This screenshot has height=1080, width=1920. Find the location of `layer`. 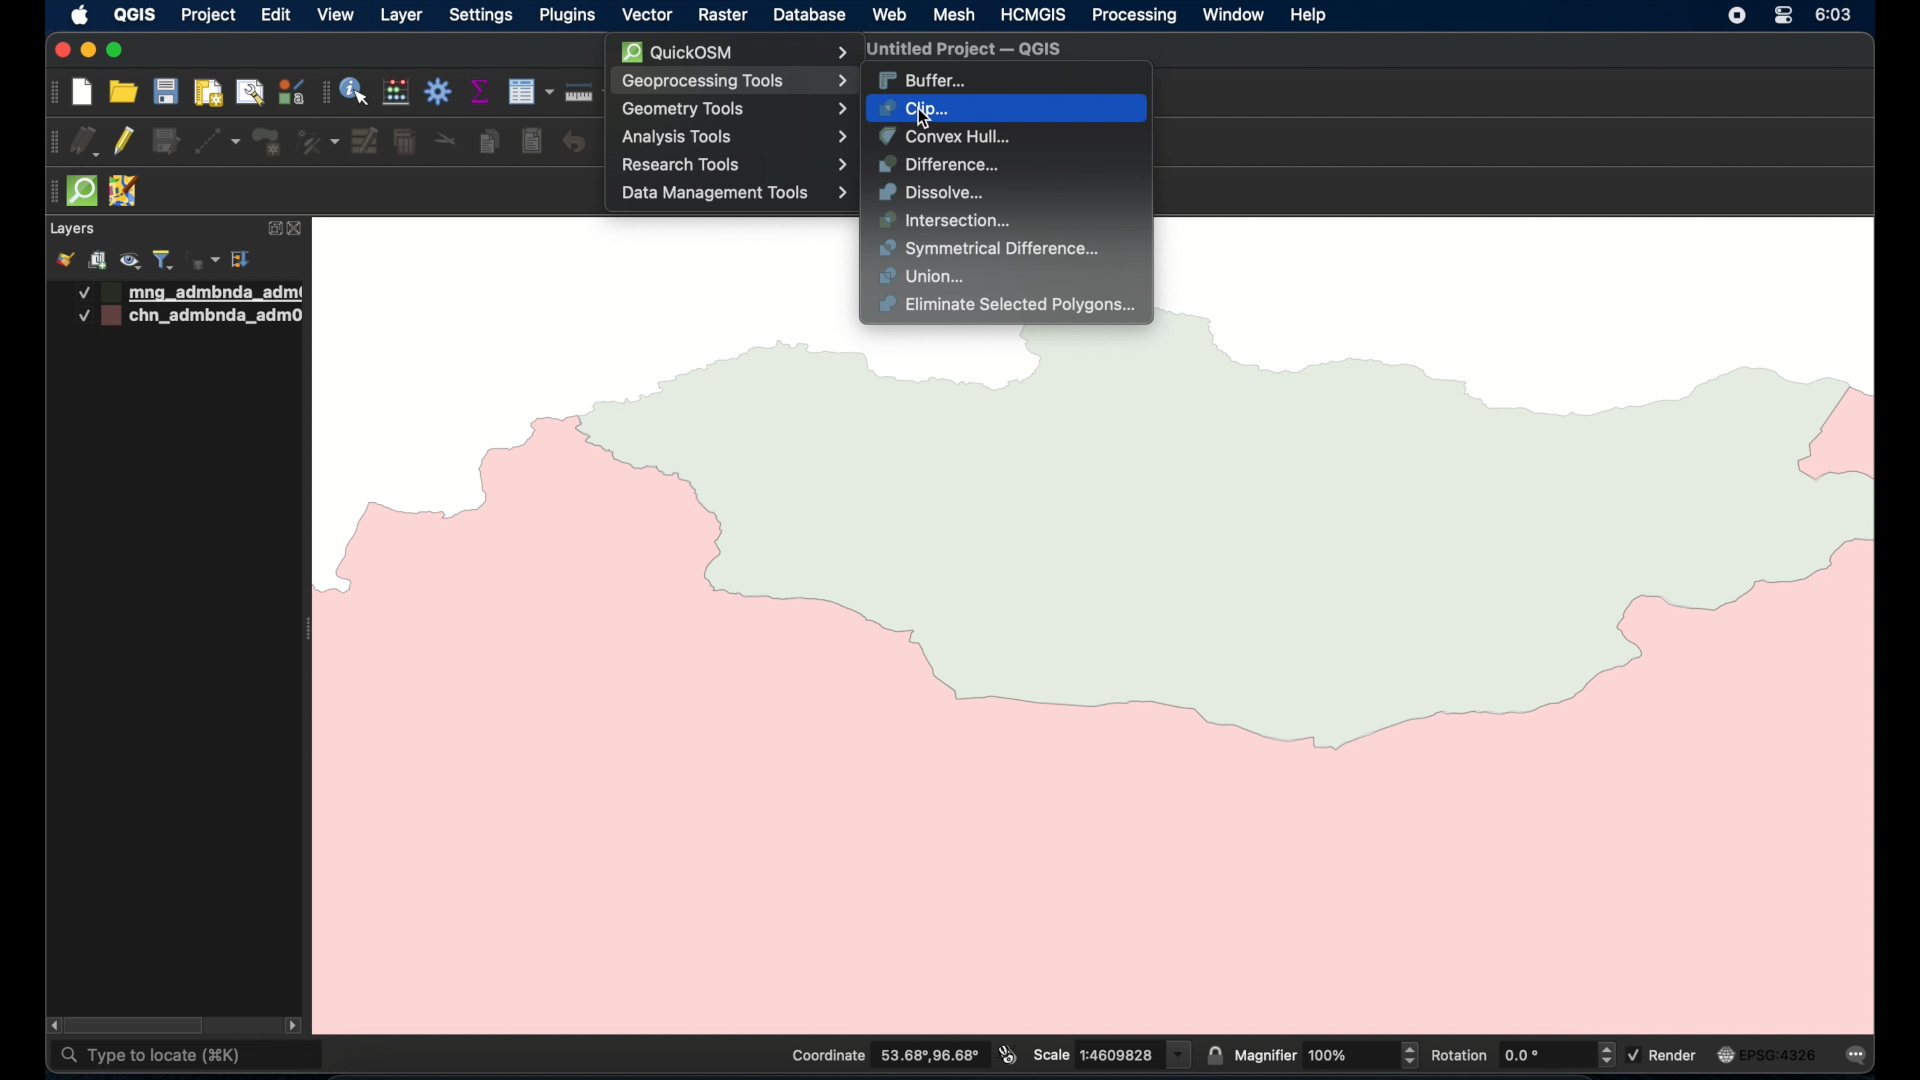

layer is located at coordinates (401, 17).